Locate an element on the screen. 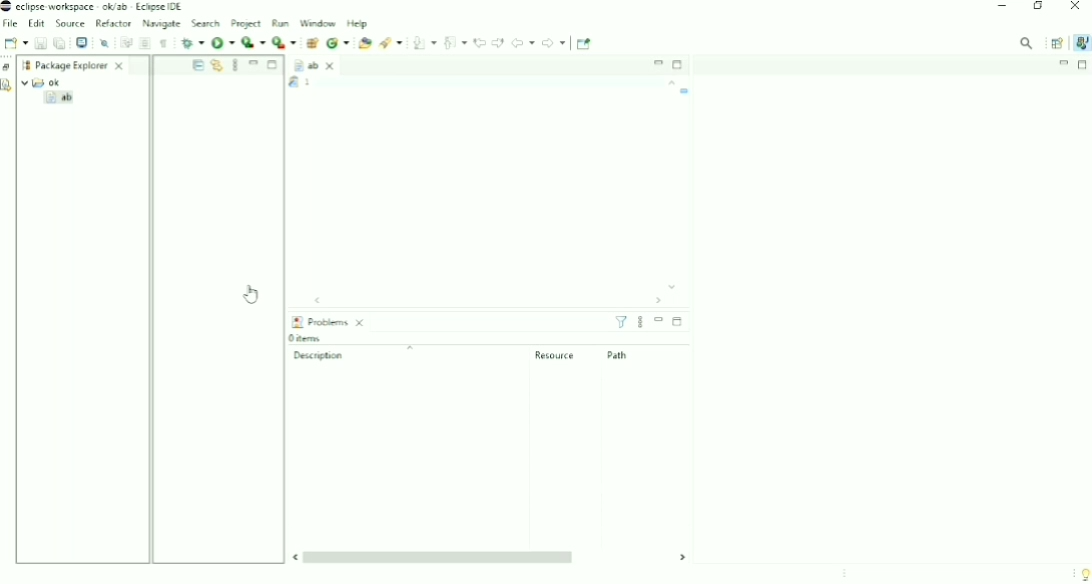  Problems is located at coordinates (329, 321).